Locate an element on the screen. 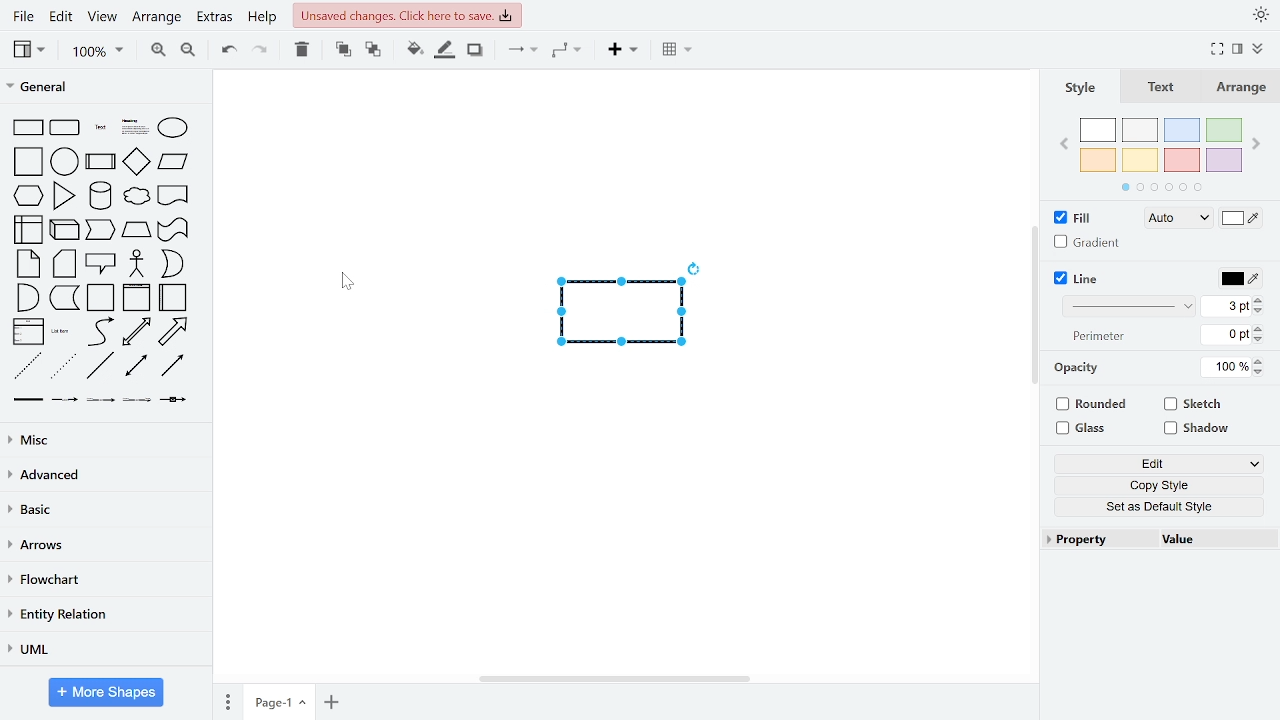  add page is located at coordinates (330, 701).